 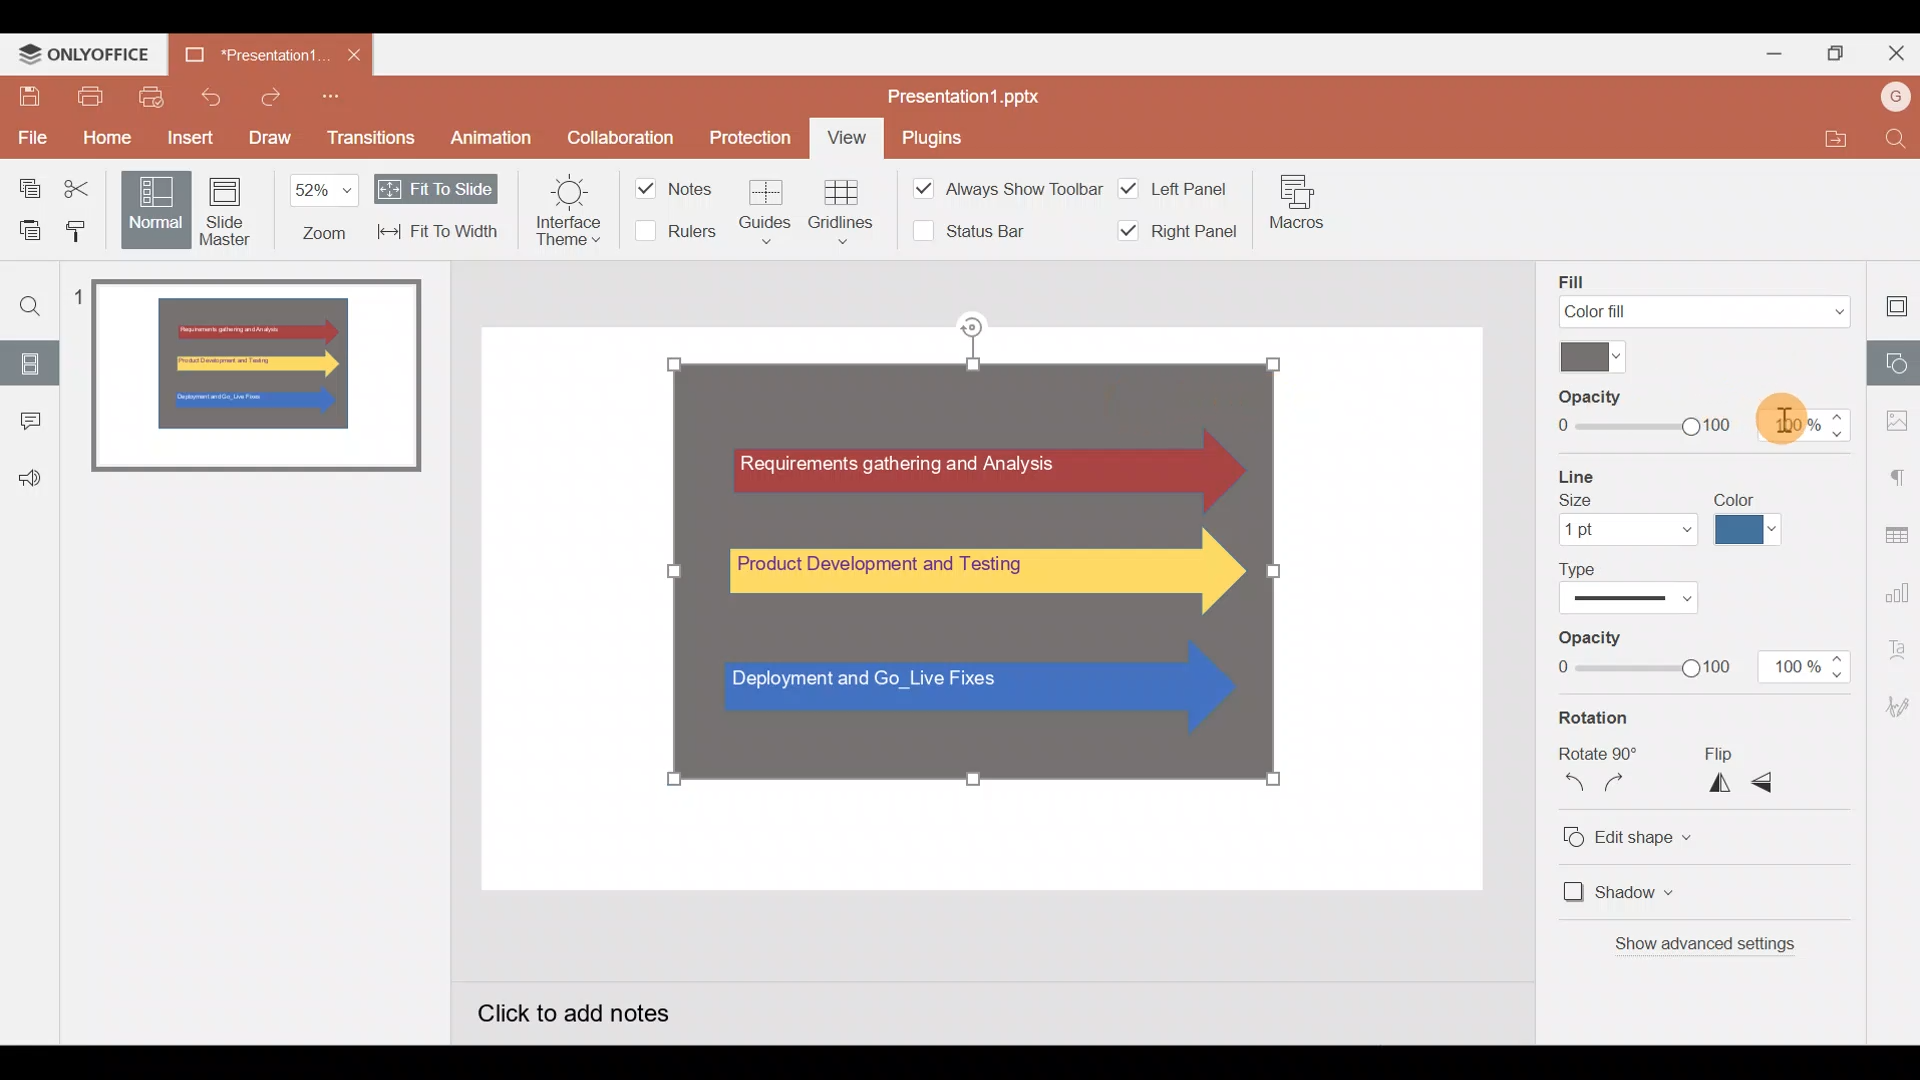 What do you see at coordinates (23, 184) in the screenshot?
I see `Copy` at bounding box center [23, 184].